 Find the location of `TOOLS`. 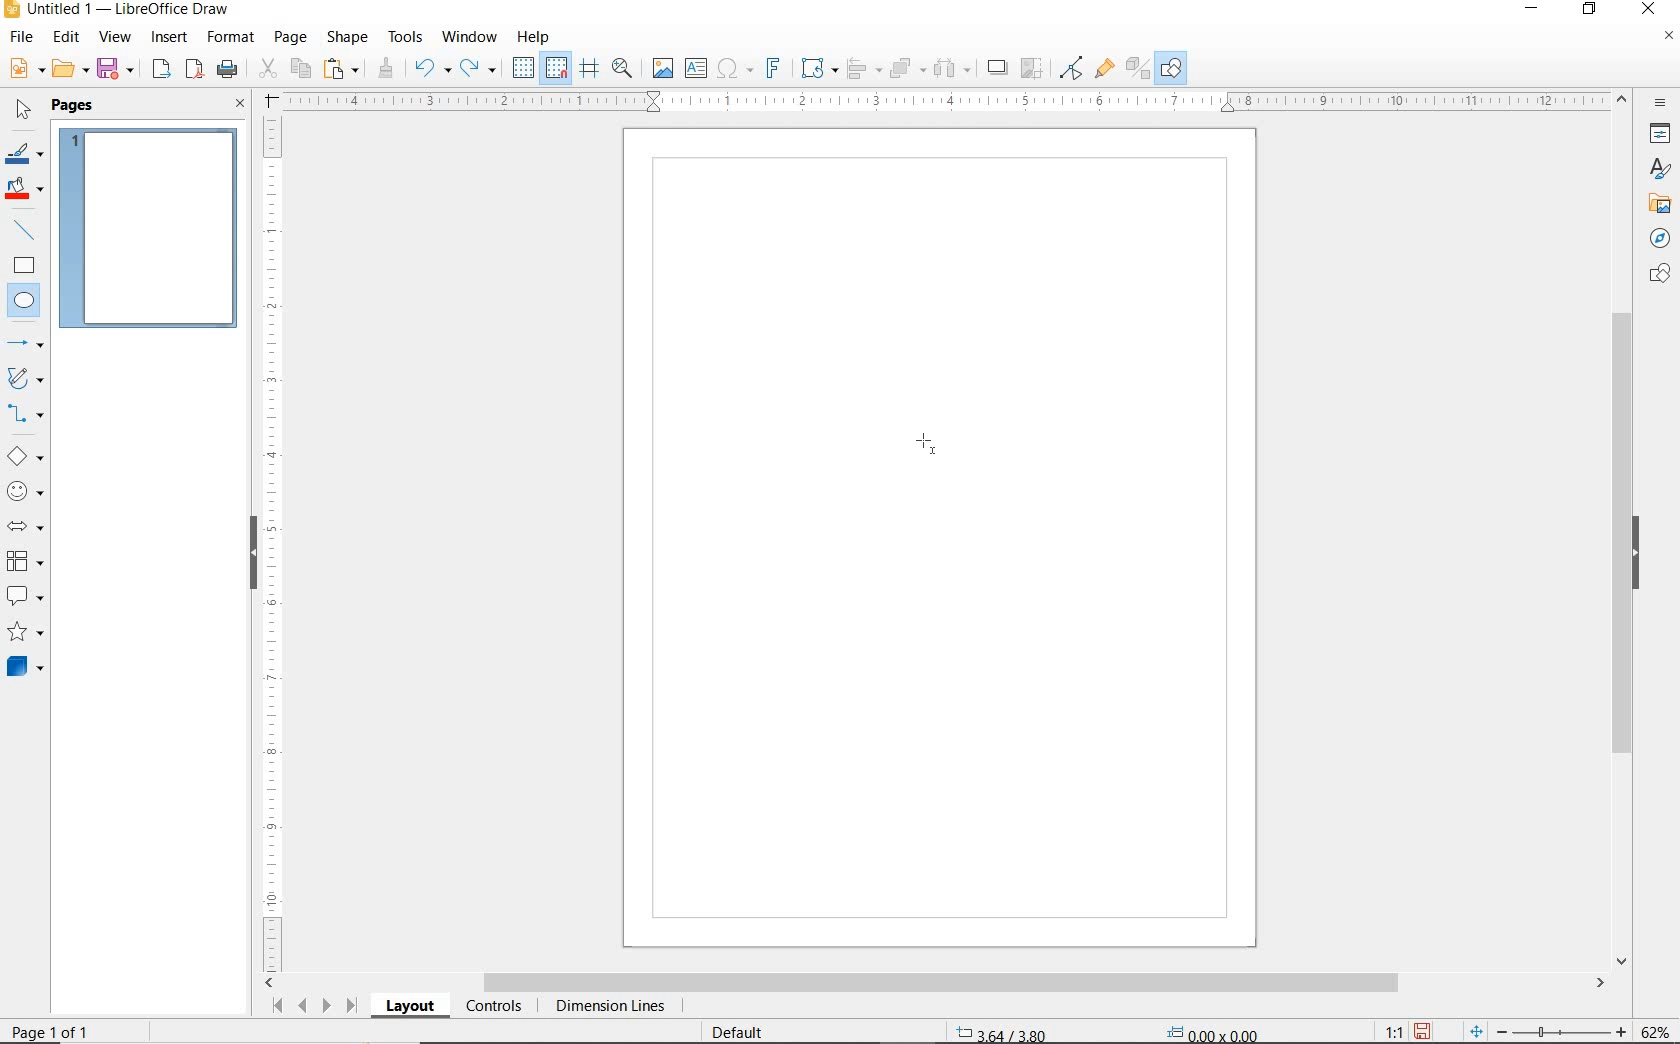

TOOLS is located at coordinates (405, 36).